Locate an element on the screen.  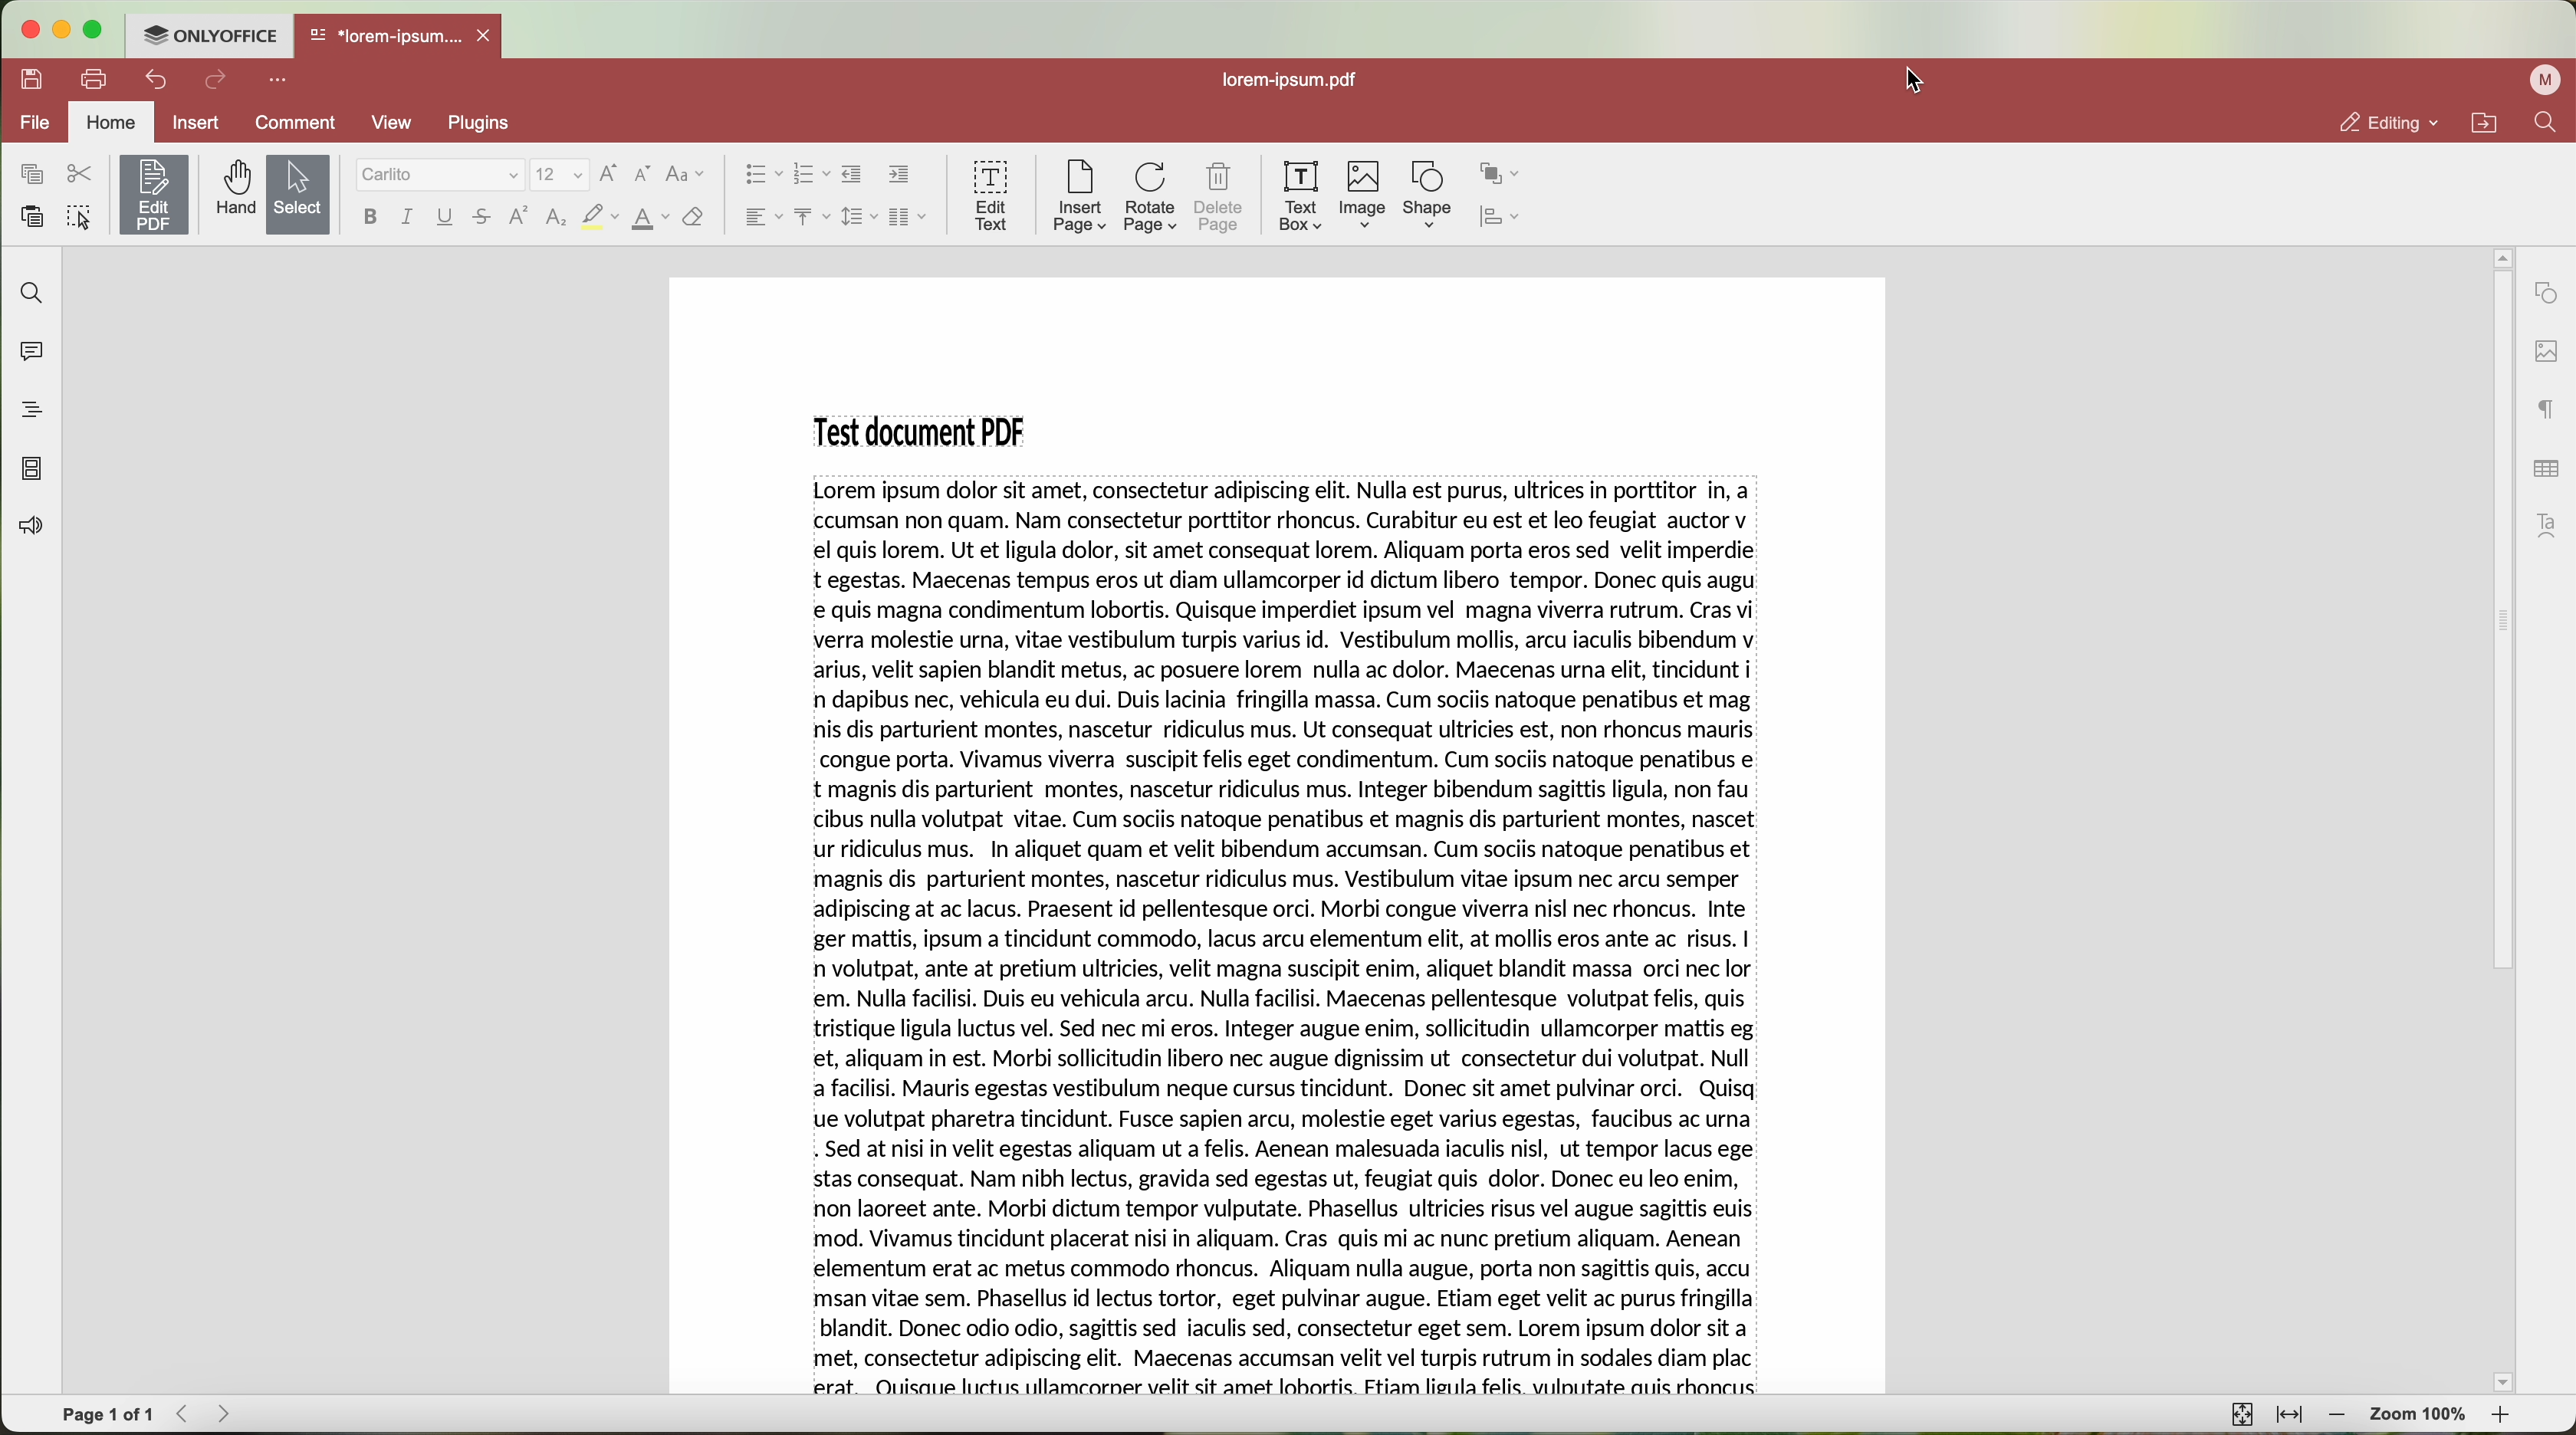
line spacing is located at coordinates (862, 216).